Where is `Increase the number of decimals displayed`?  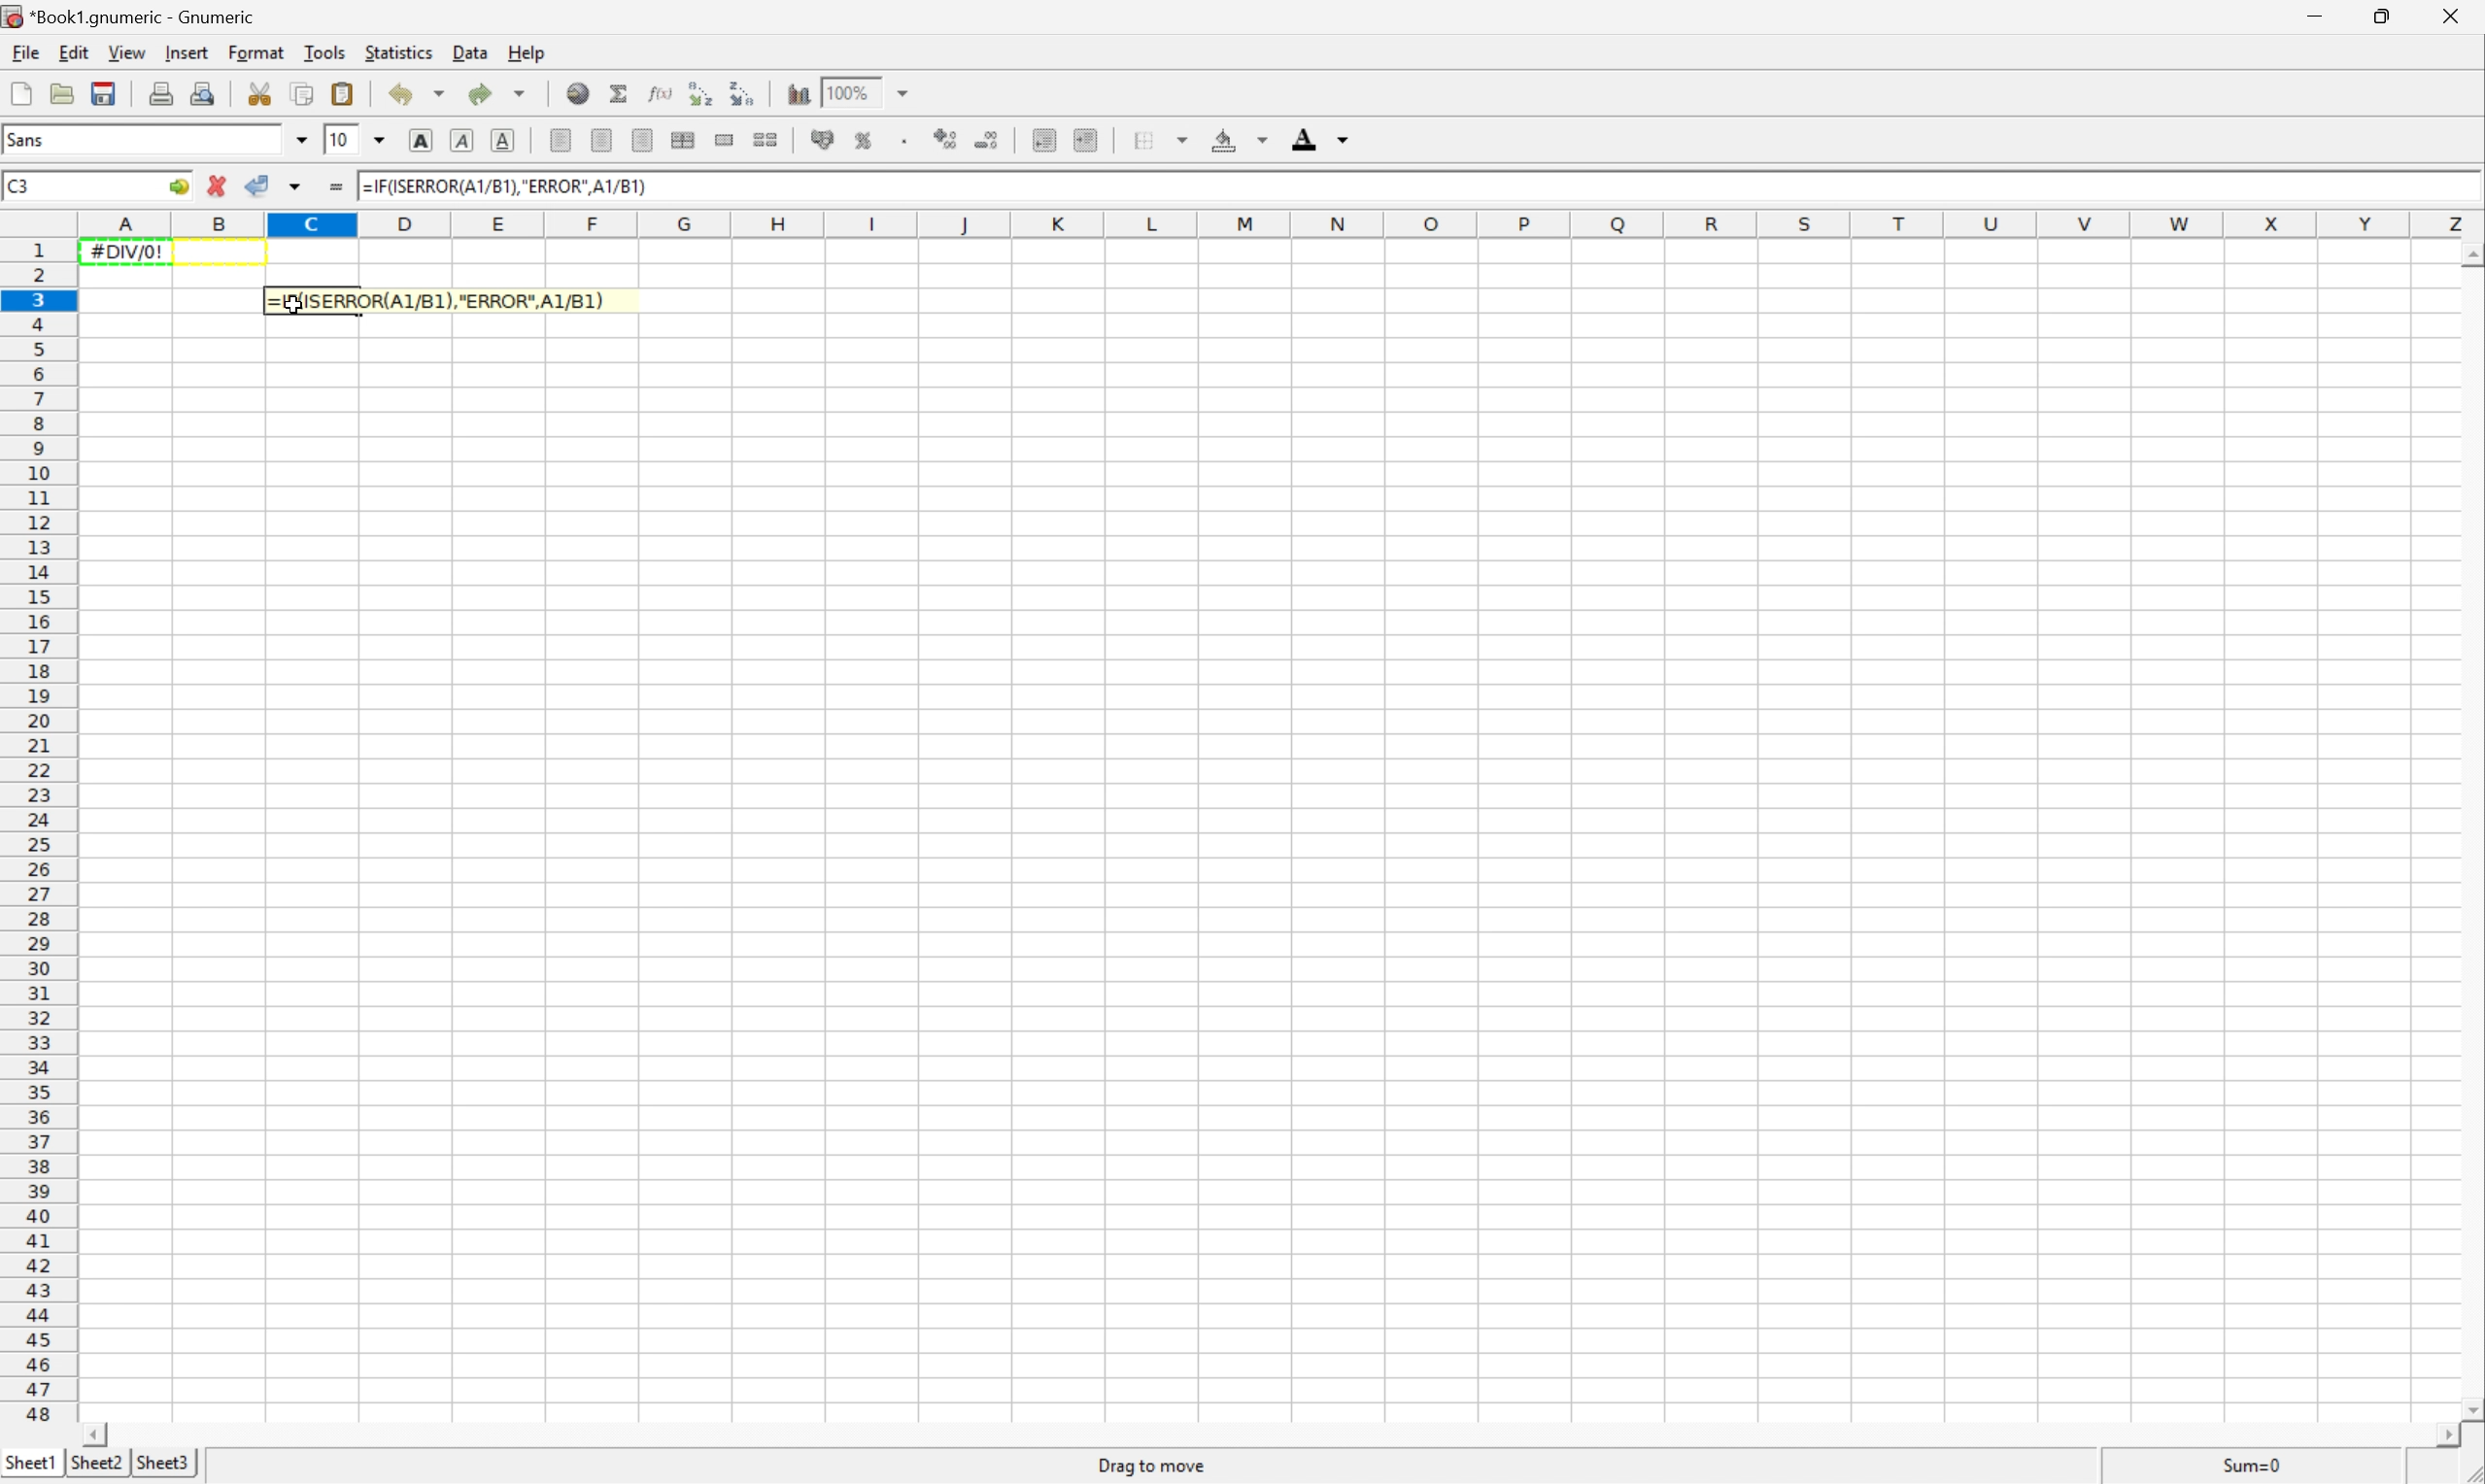
Increase the number of decimals displayed is located at coordinates (948, 140).